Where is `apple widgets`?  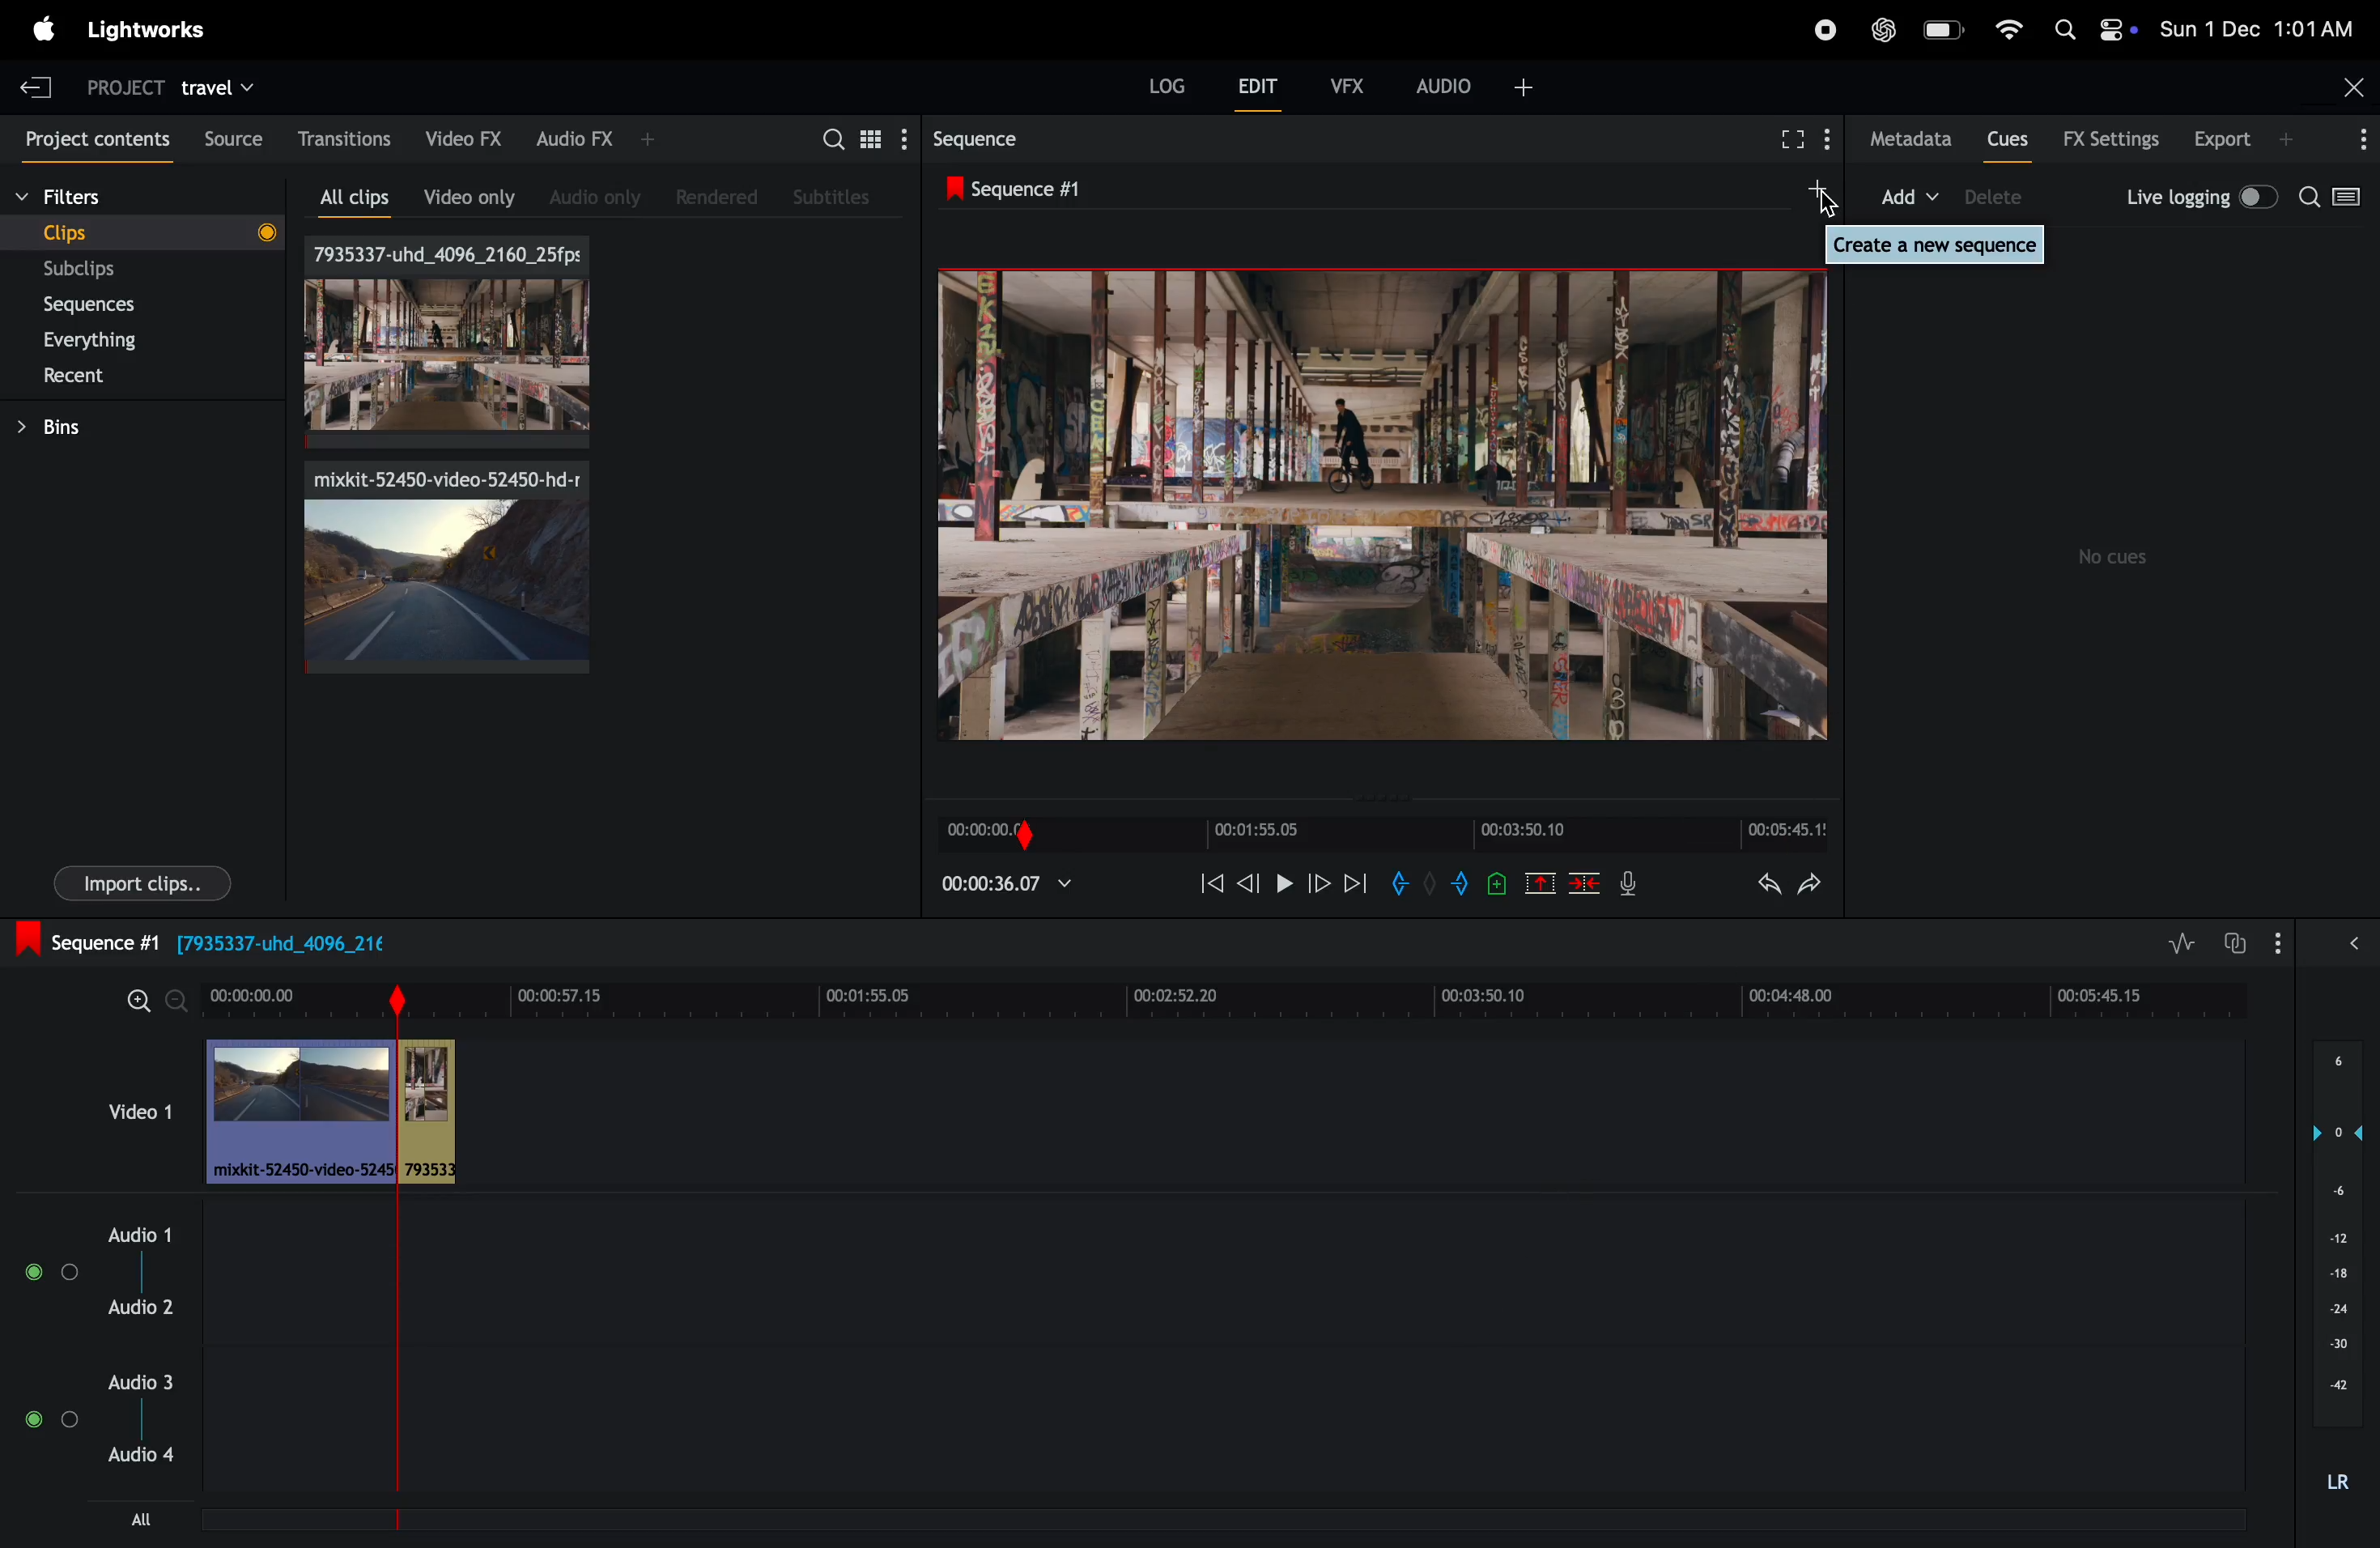
apple widgets is located at coordinates (2087, 31).